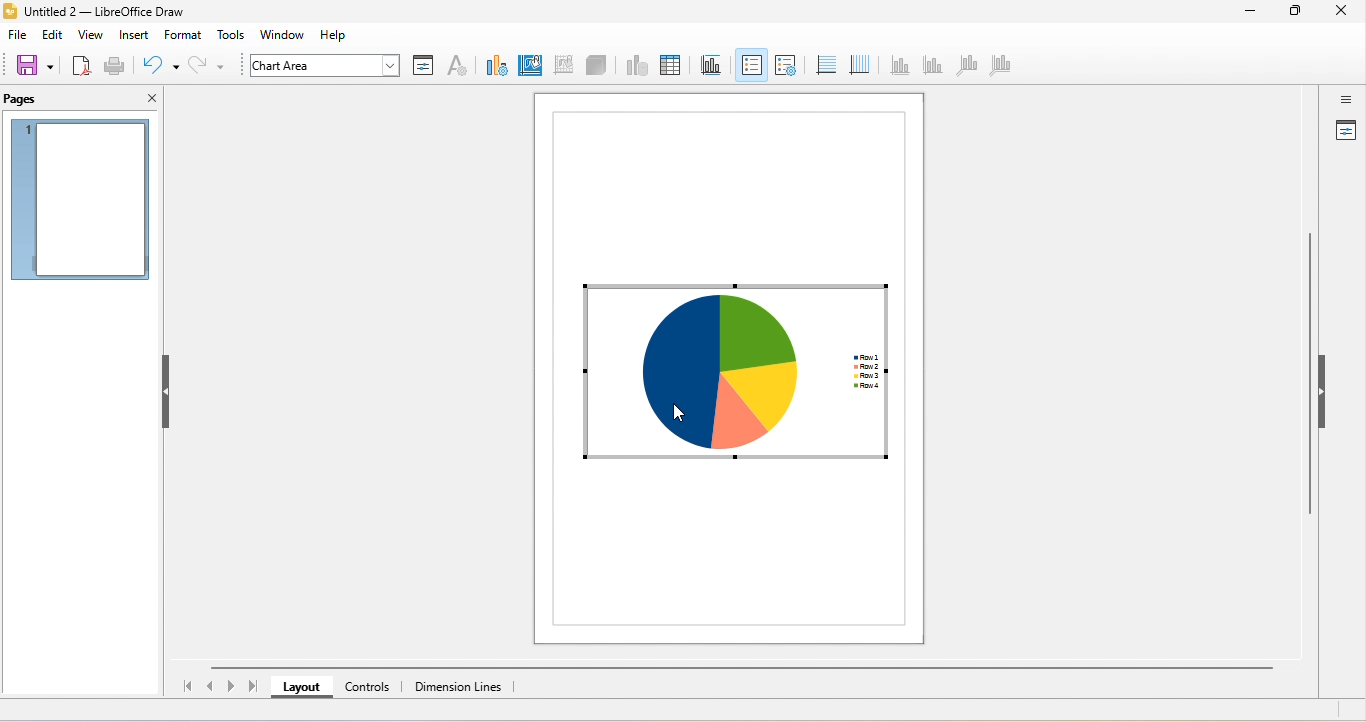 This screenshot has width=1366, height=722. I want to click on horizontal grid, so click(824, 65).